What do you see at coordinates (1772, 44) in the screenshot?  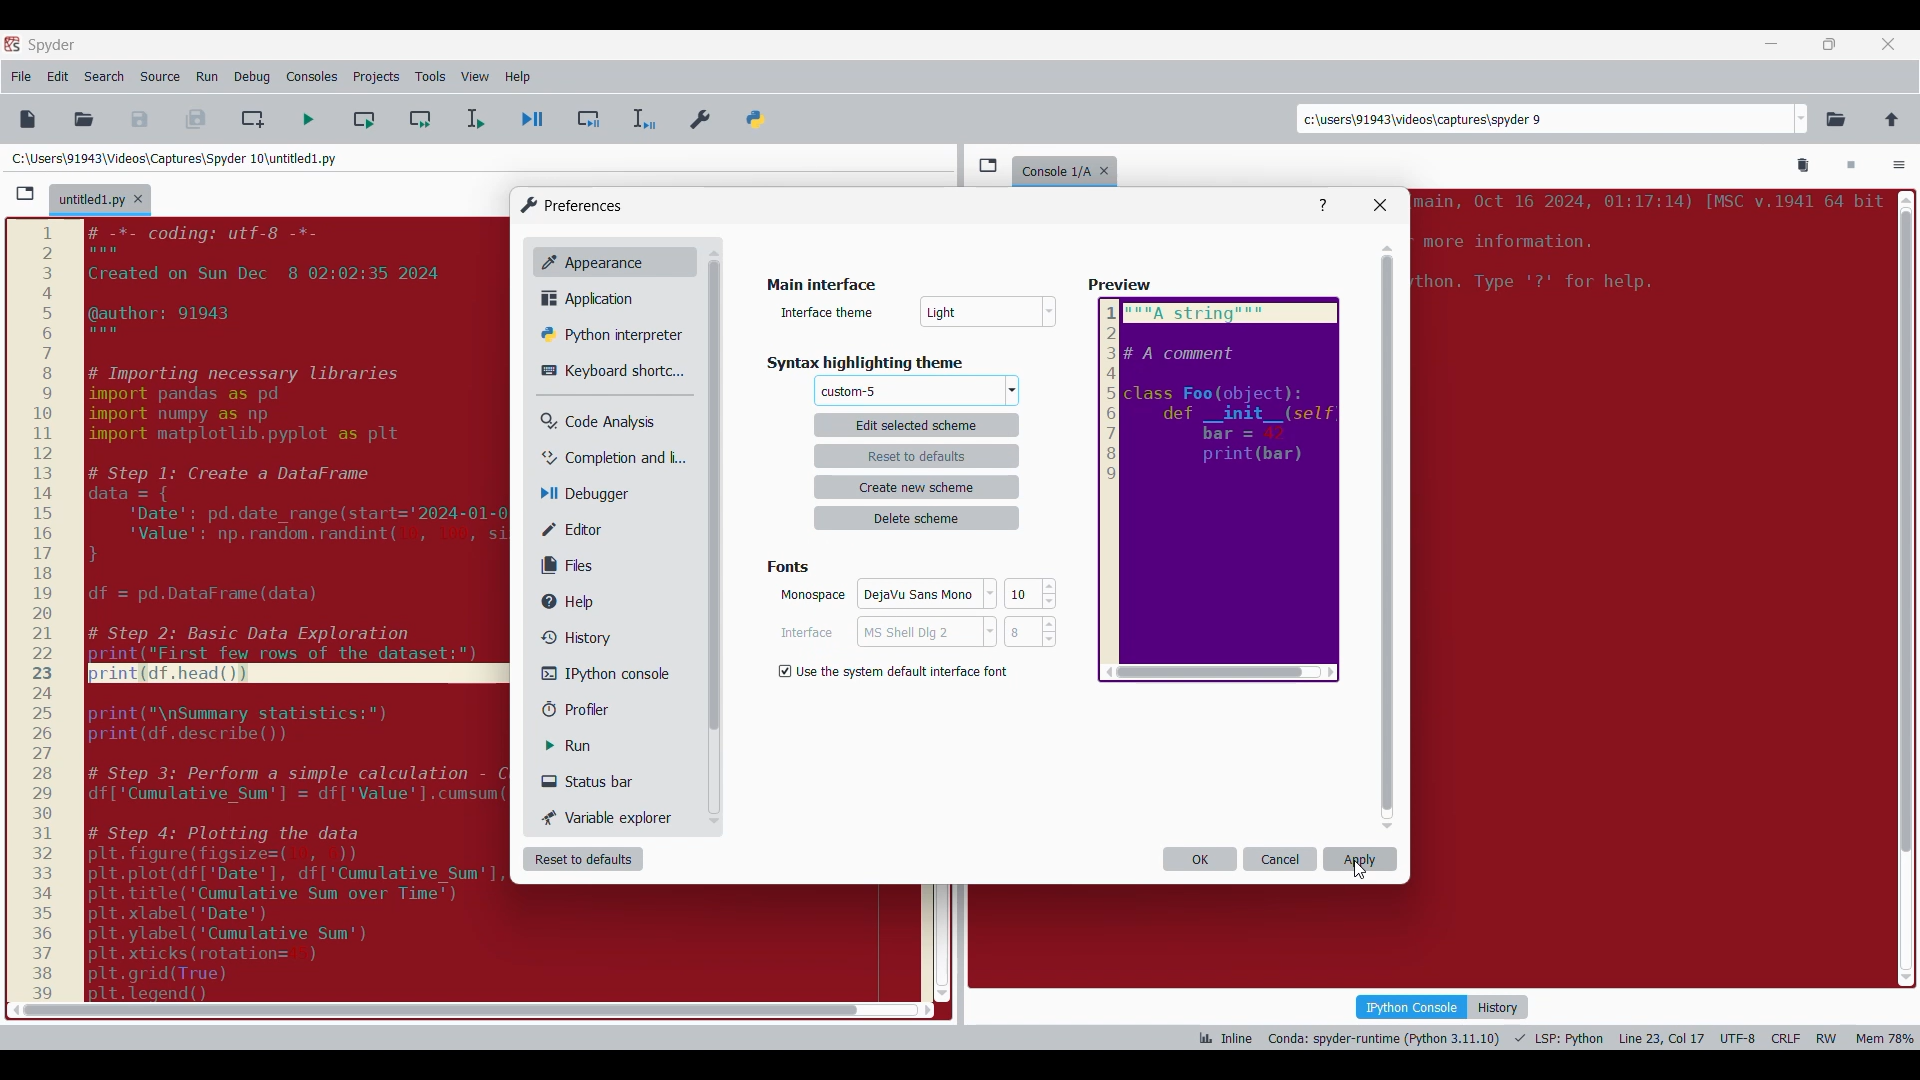 I see `Minimize` at bounding box center [1772, 44].